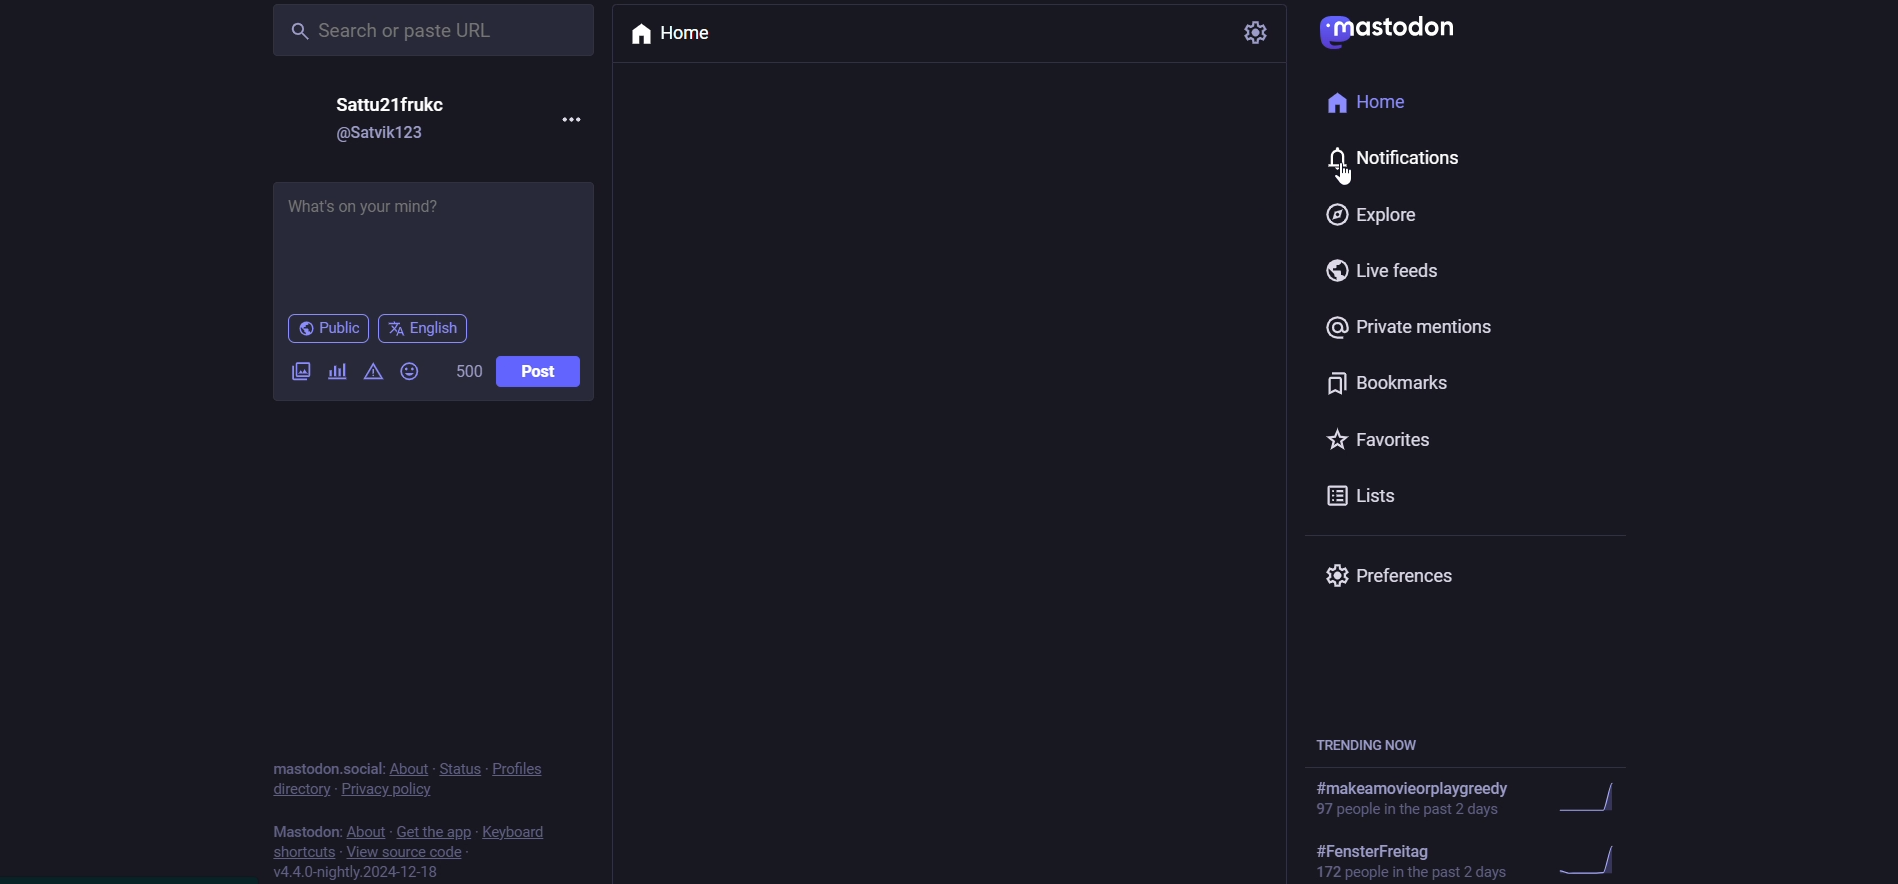 The image size is (1898, 884). What do you see at coordinates (523, 767) in the screenshot?
I see `profiles` at bounding box center [523, 767].